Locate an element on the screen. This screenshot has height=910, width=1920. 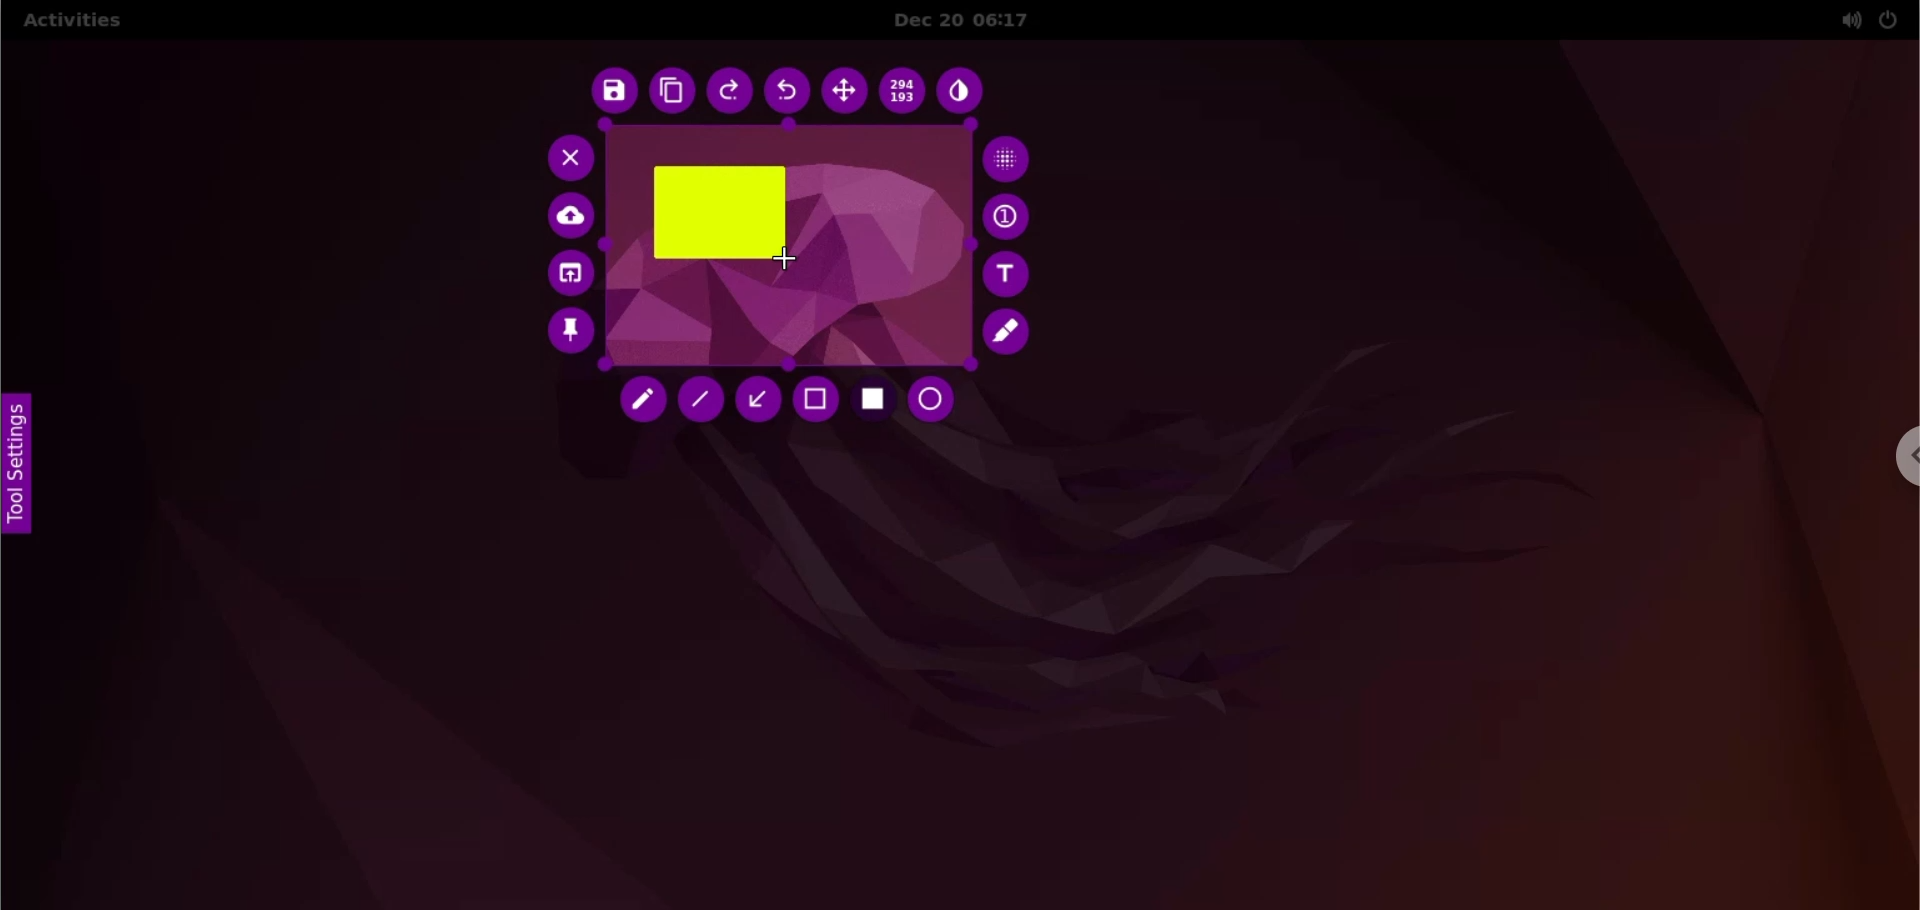
pin is located at coordinates (569, 335).